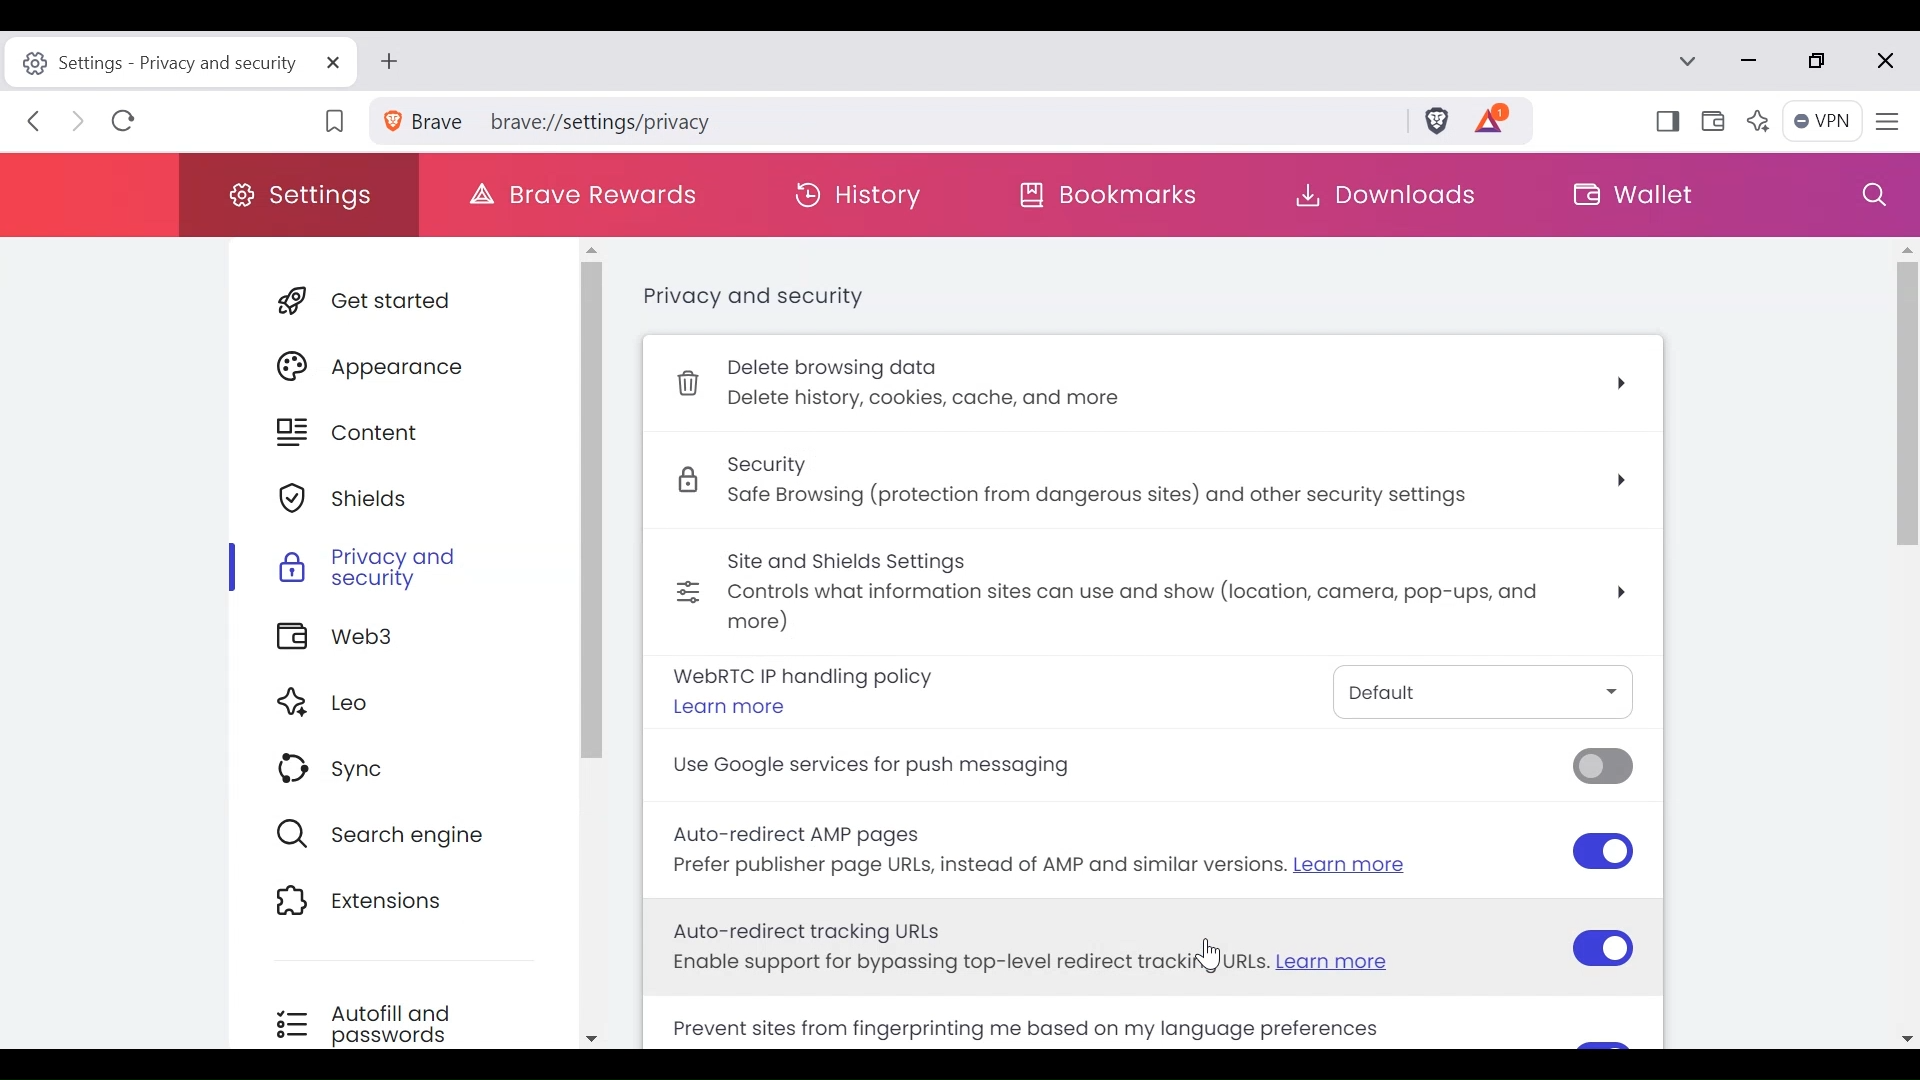 This screenshot has width=1920, height=1080. Describe the element at coordinates (1160, 485) in the screenshot. I see `security safe browsing (protection from dangerous websites) and other security settings` at that location.